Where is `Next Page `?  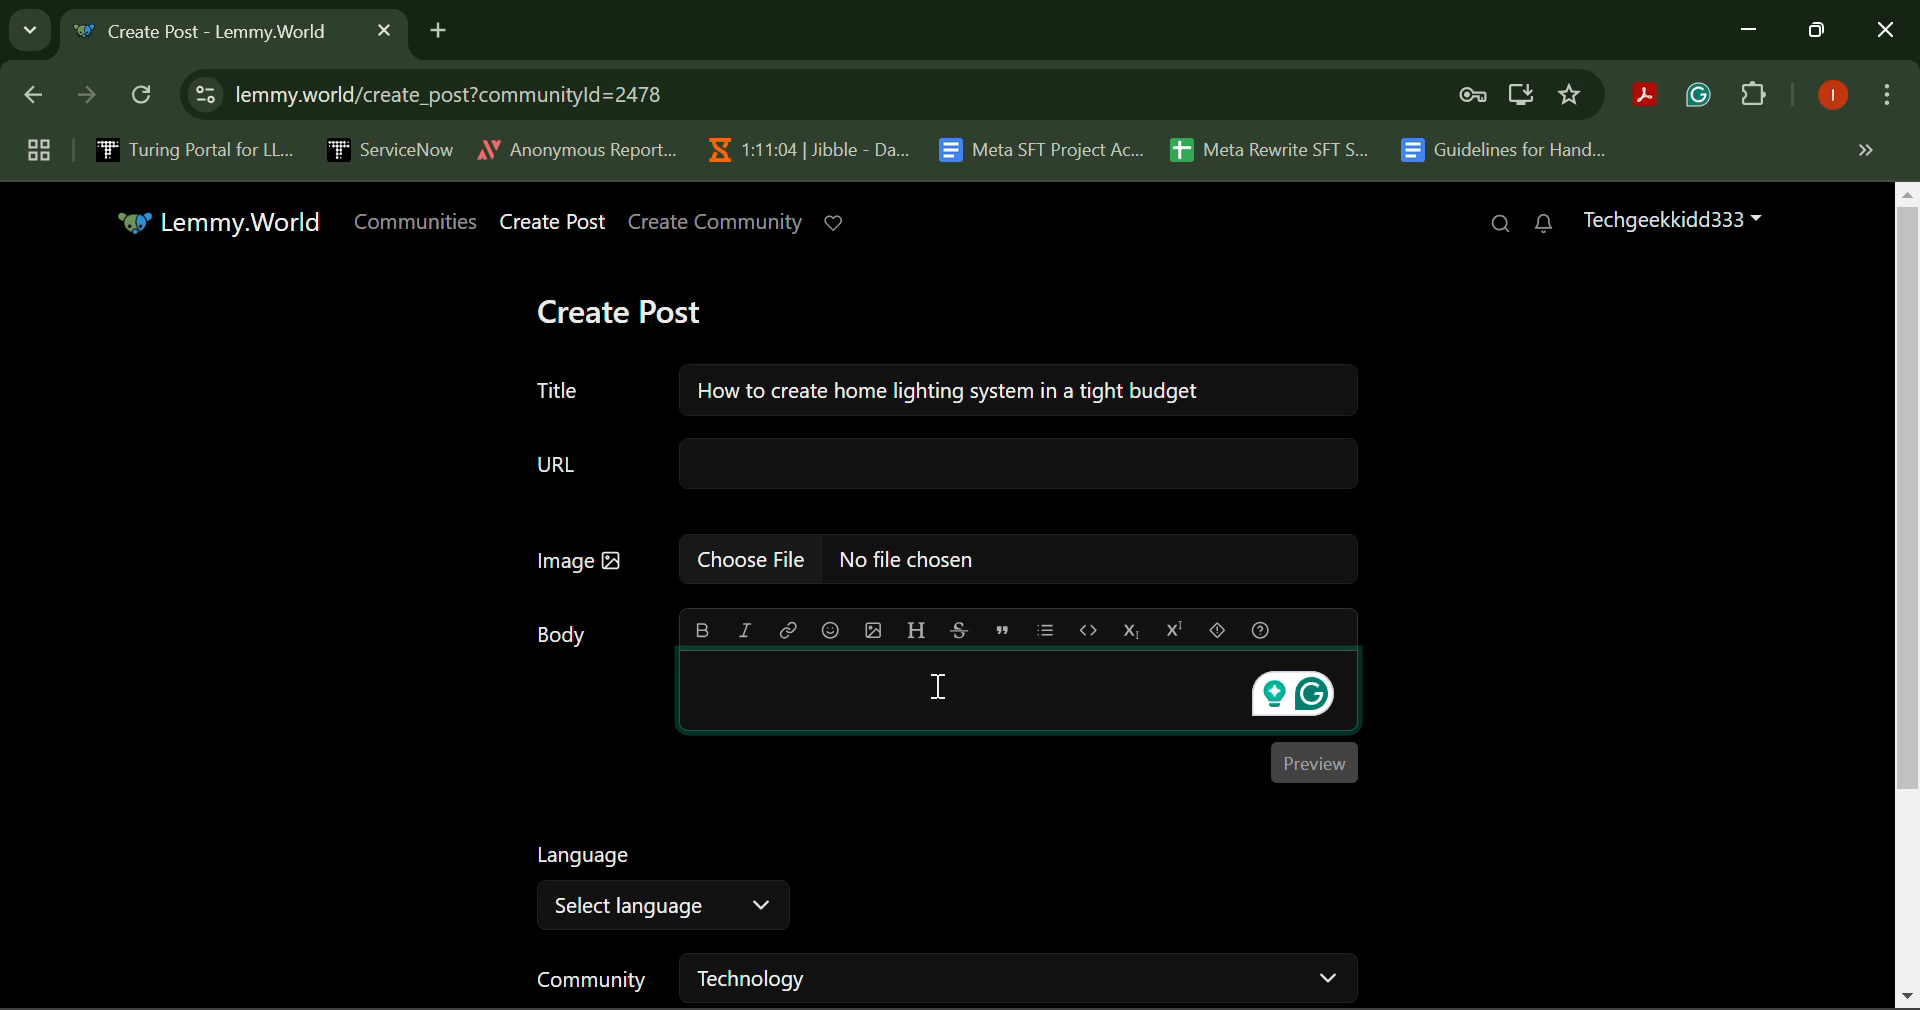 Next Page  is located at coordinates (84, 100).